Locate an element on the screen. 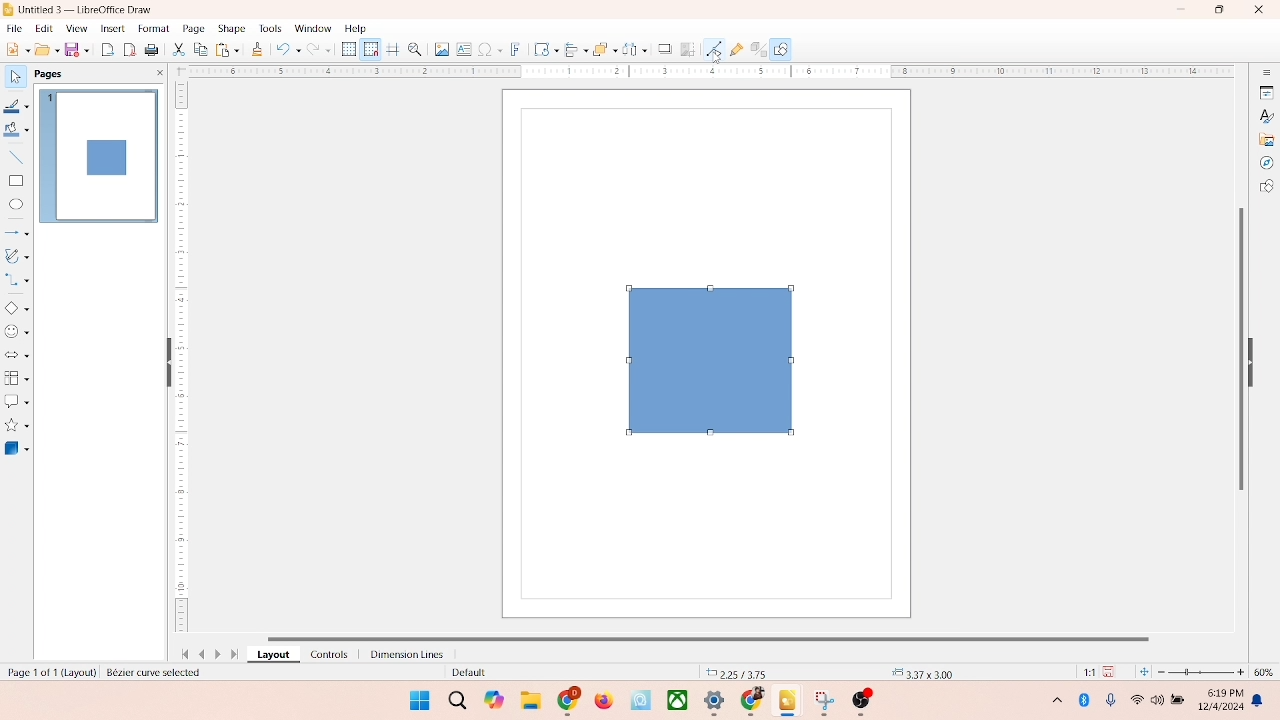  curves and polygons is located at coordinates (18, 254).